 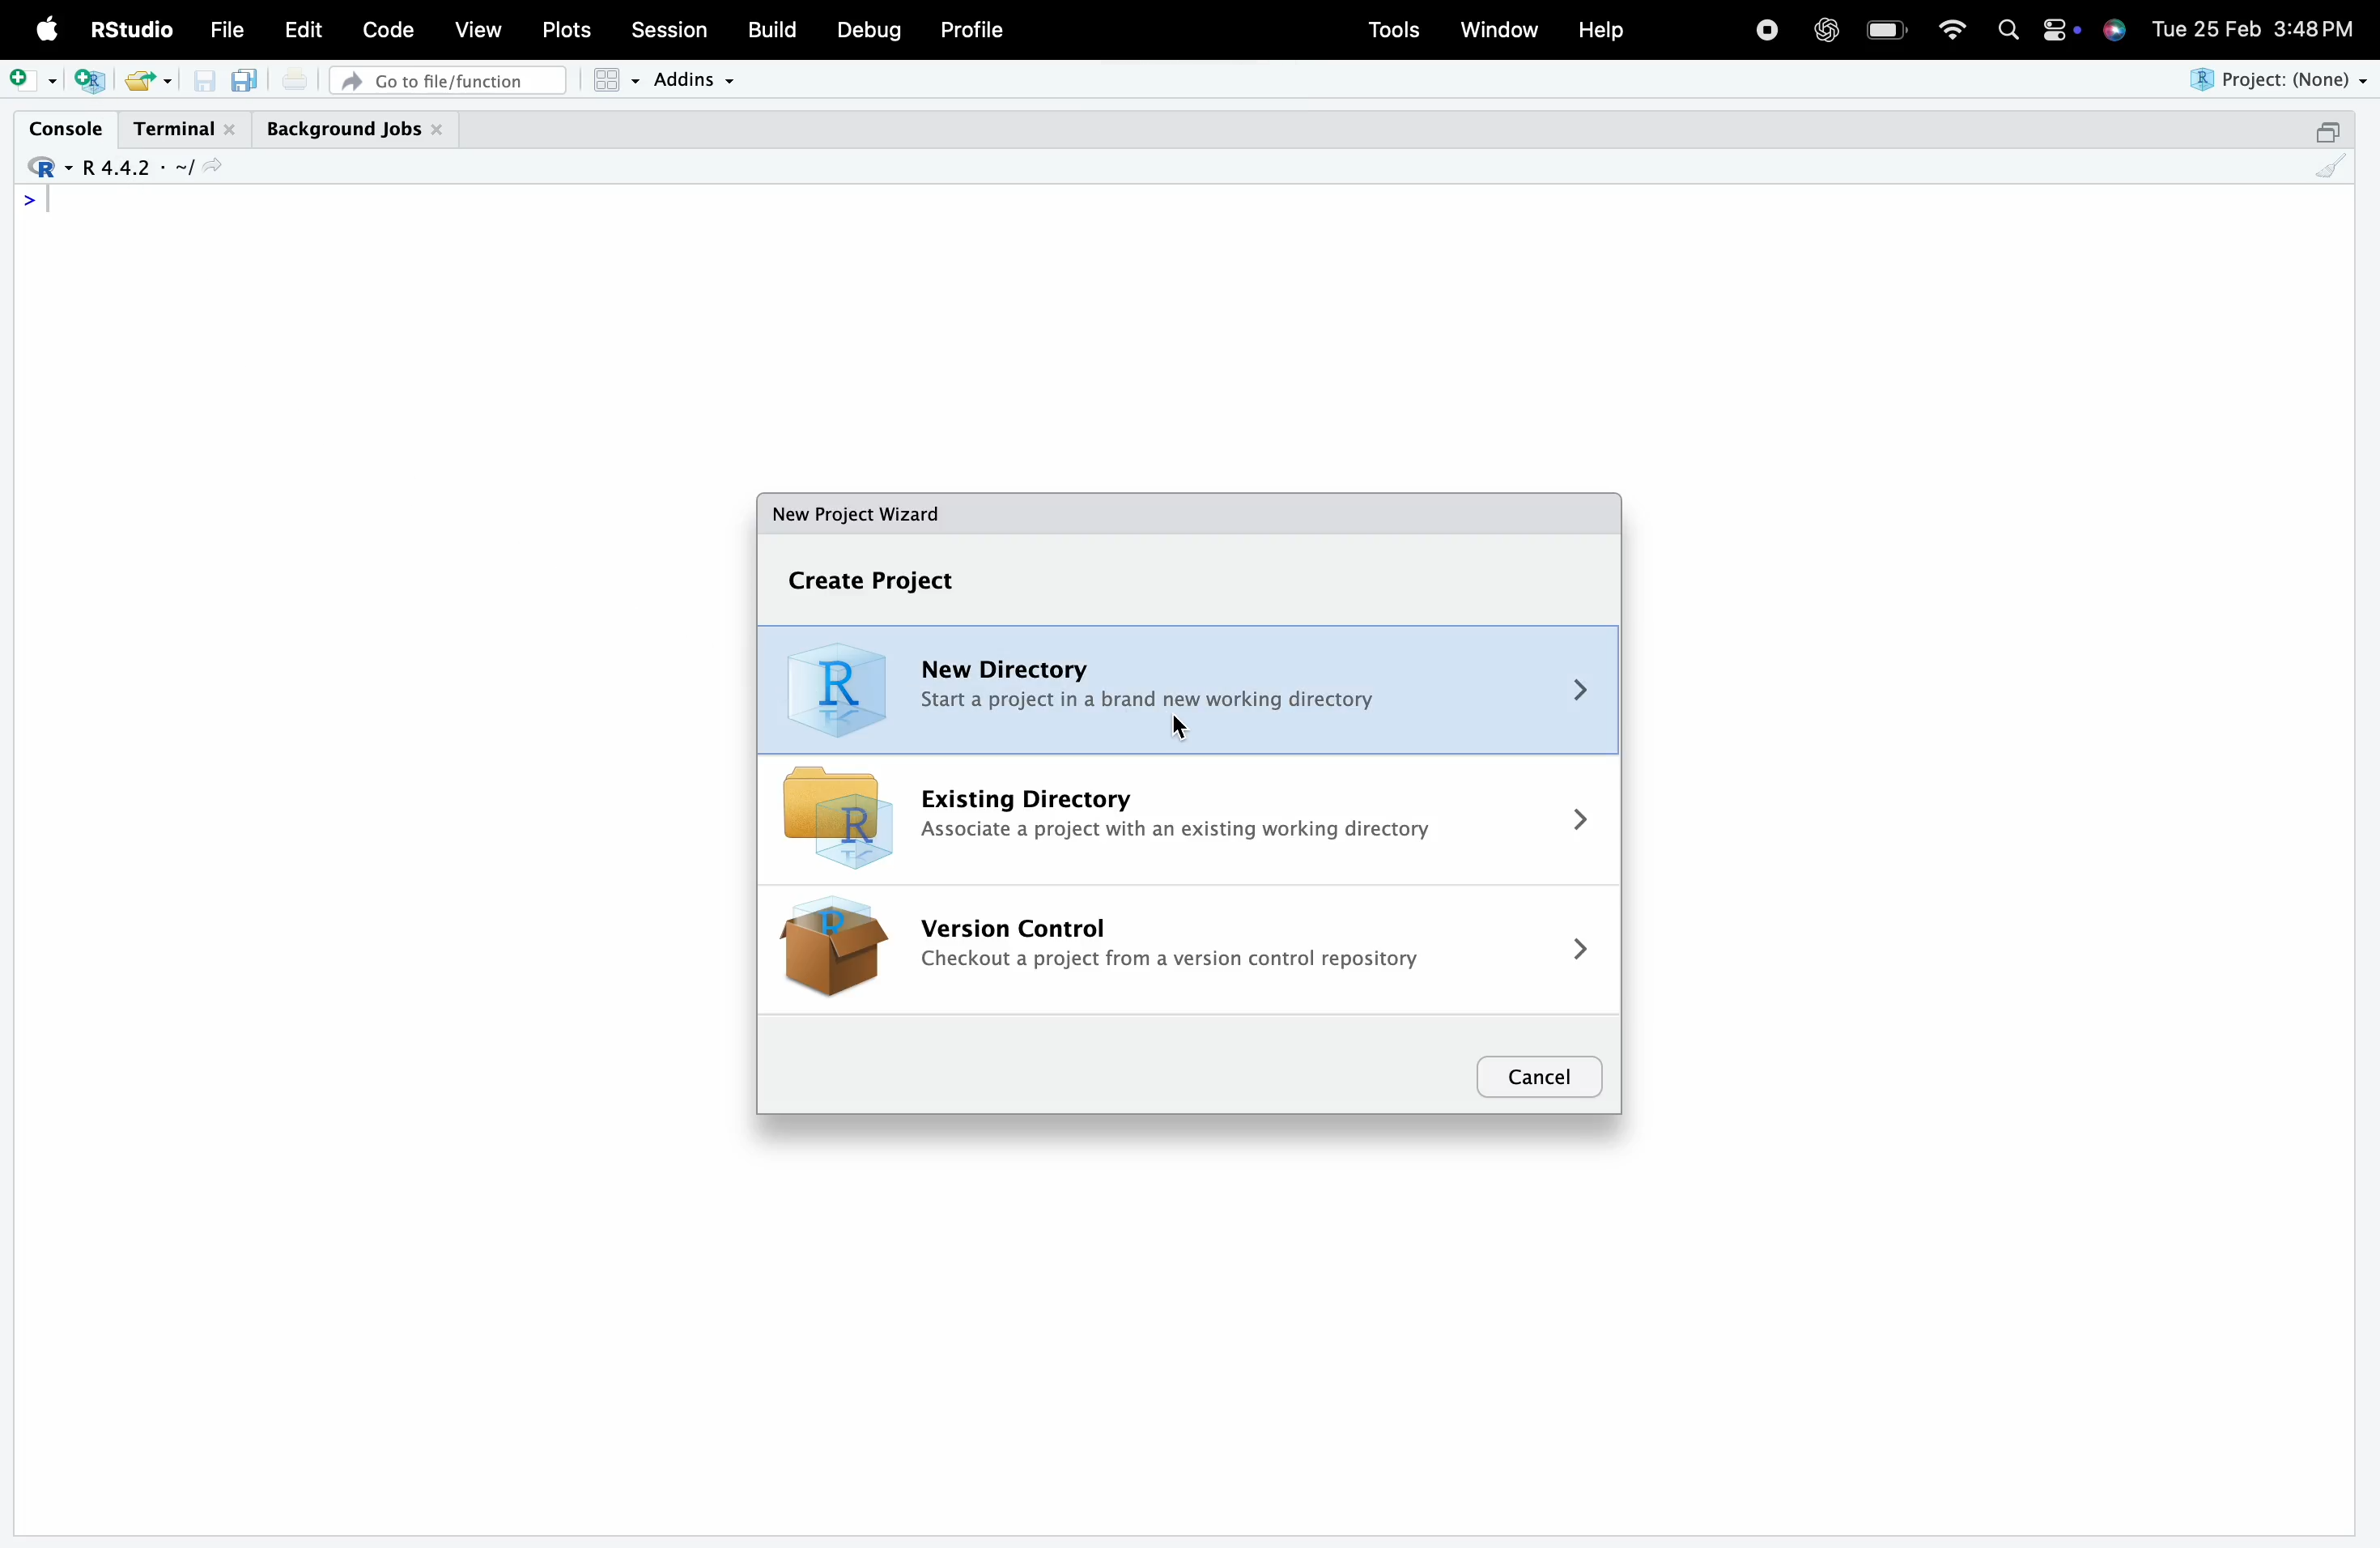 What do you see at coordinates (1886, 30) in the screenshot?
I see `battery` at bounding box center [1886, 30].